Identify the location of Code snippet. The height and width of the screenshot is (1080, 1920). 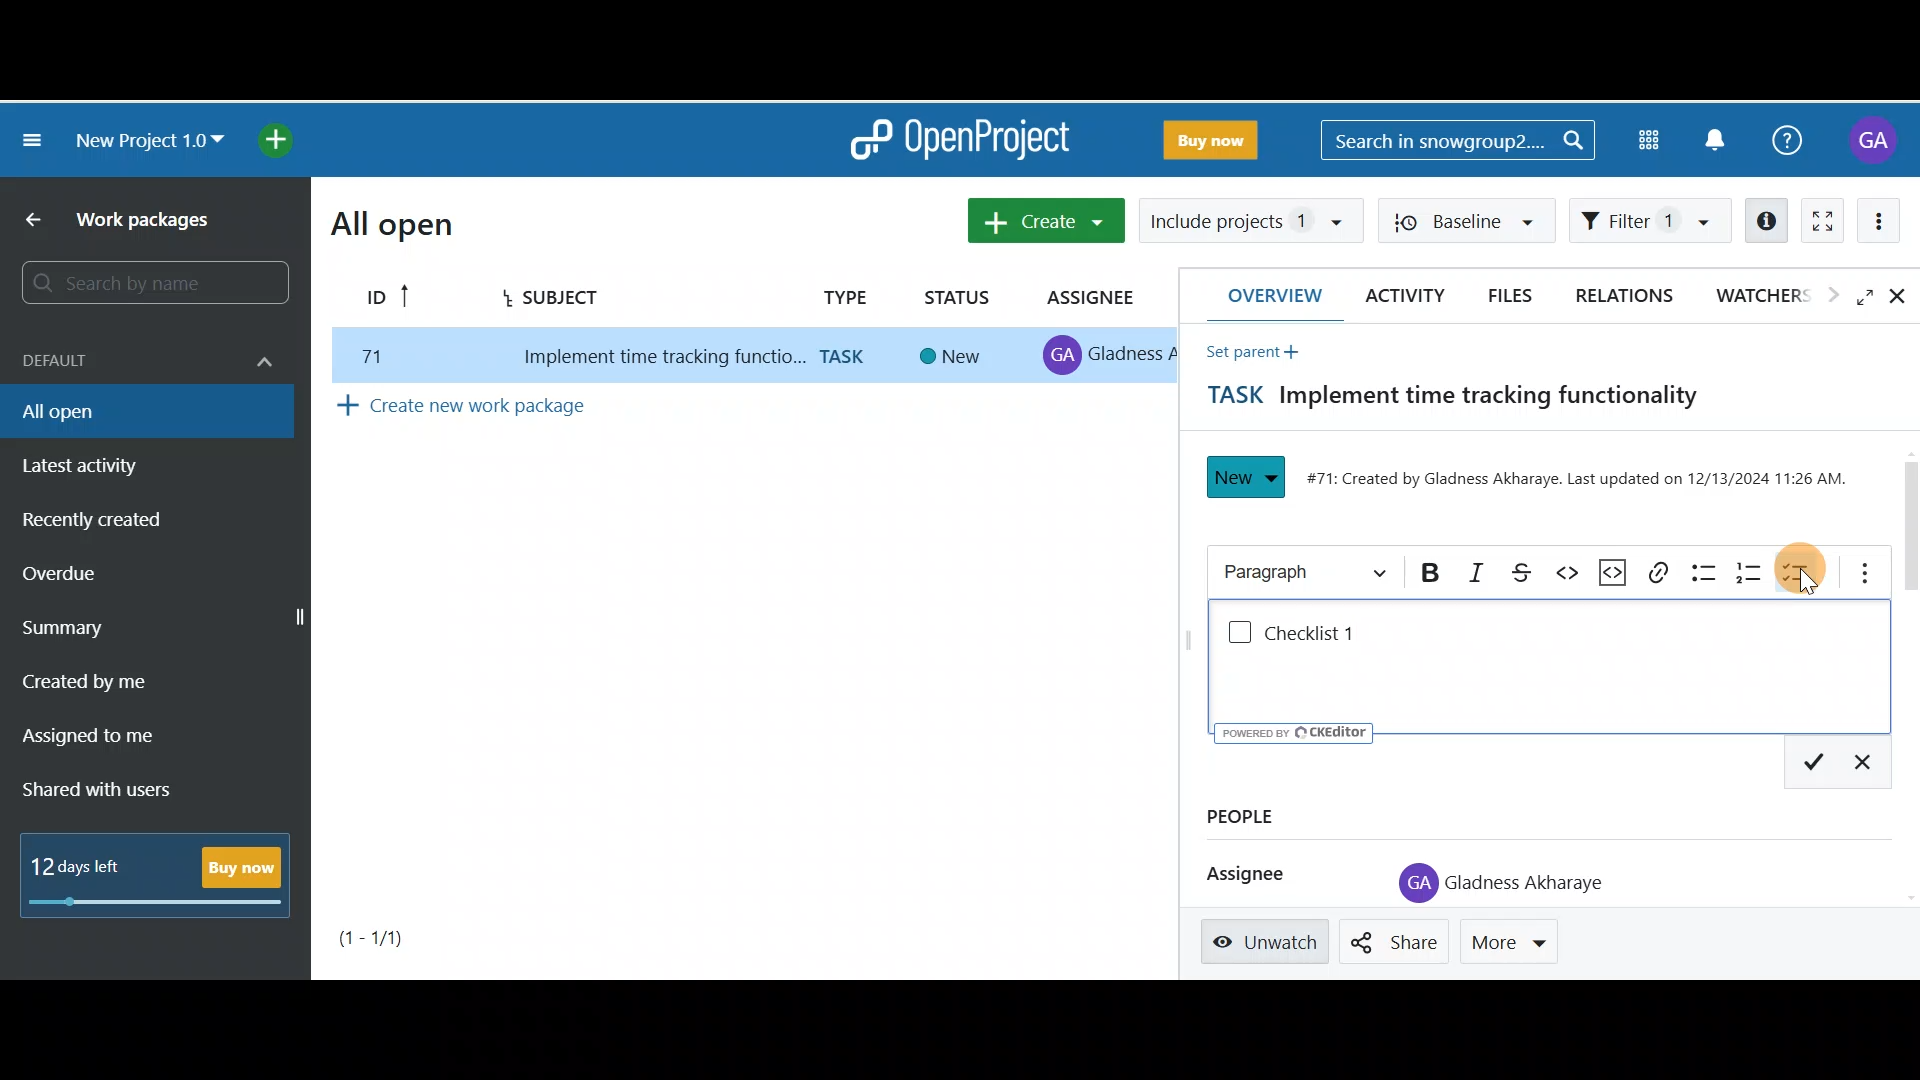
(1618, 570).